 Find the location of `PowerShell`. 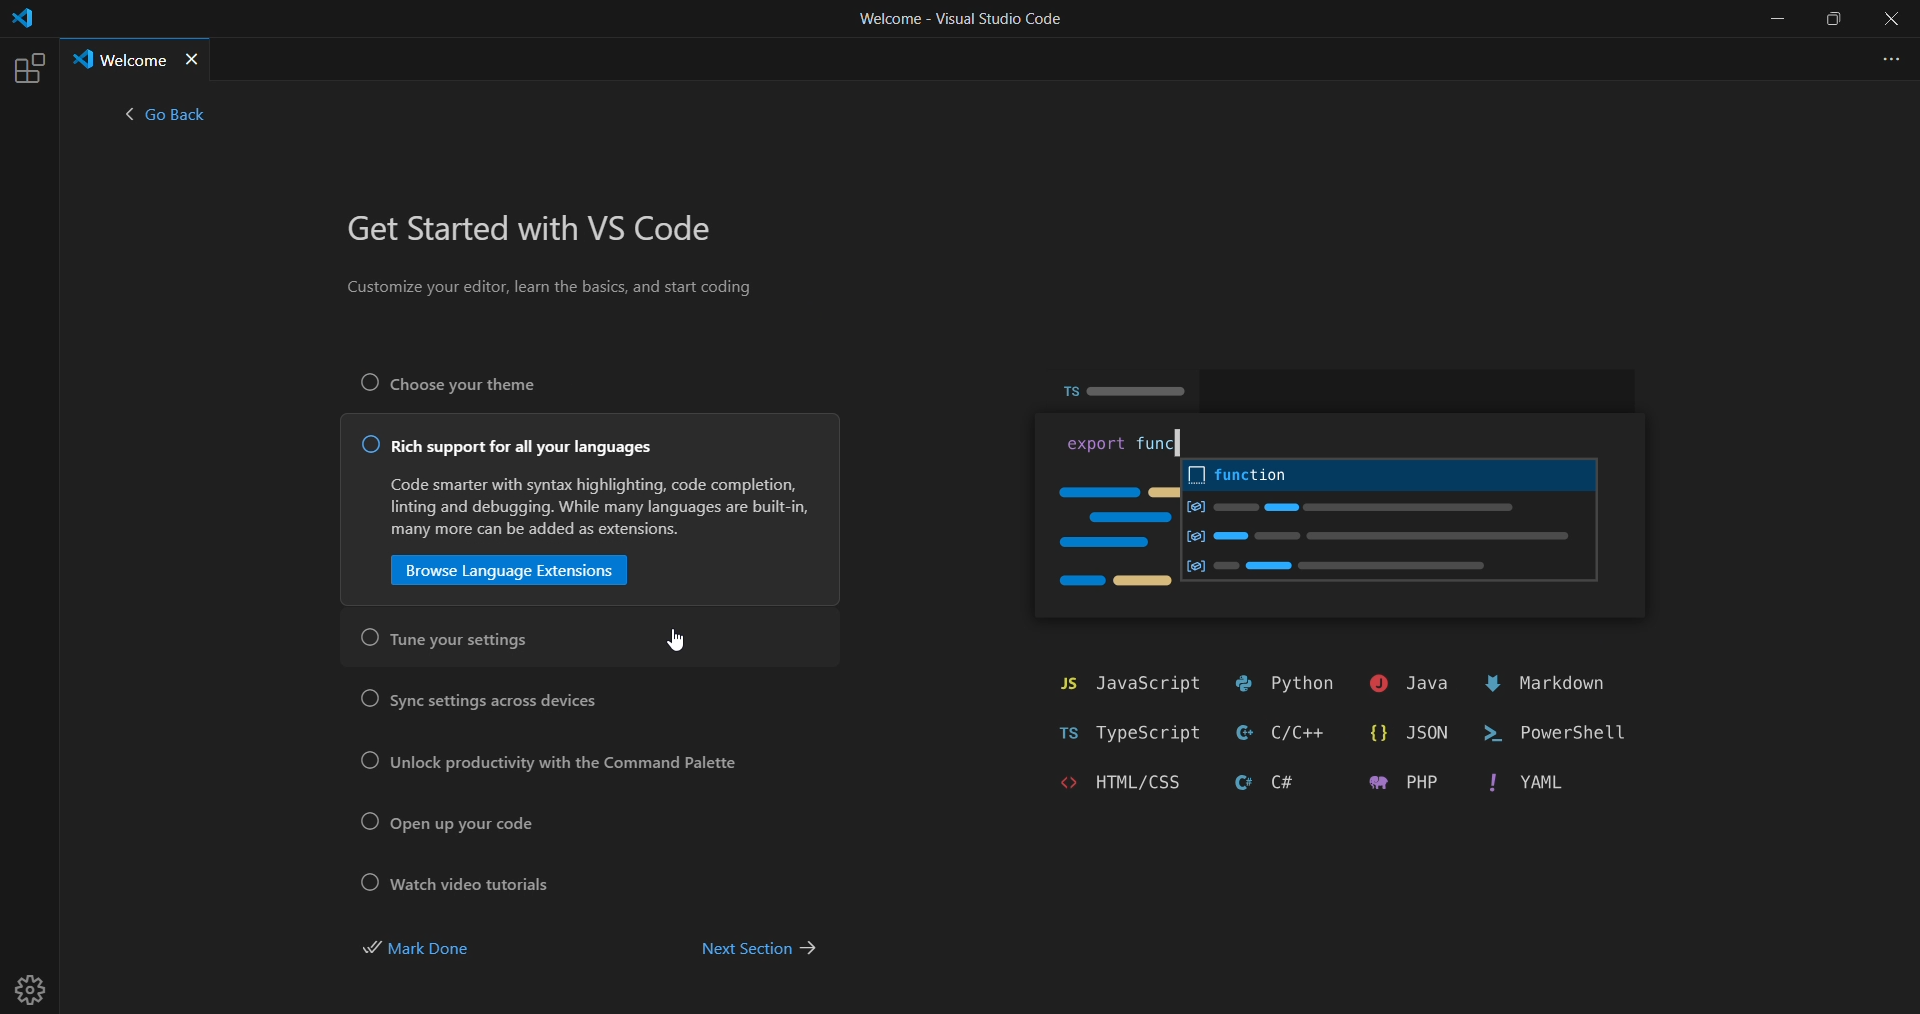

PowerShell is located at coordinates (1565, 737).